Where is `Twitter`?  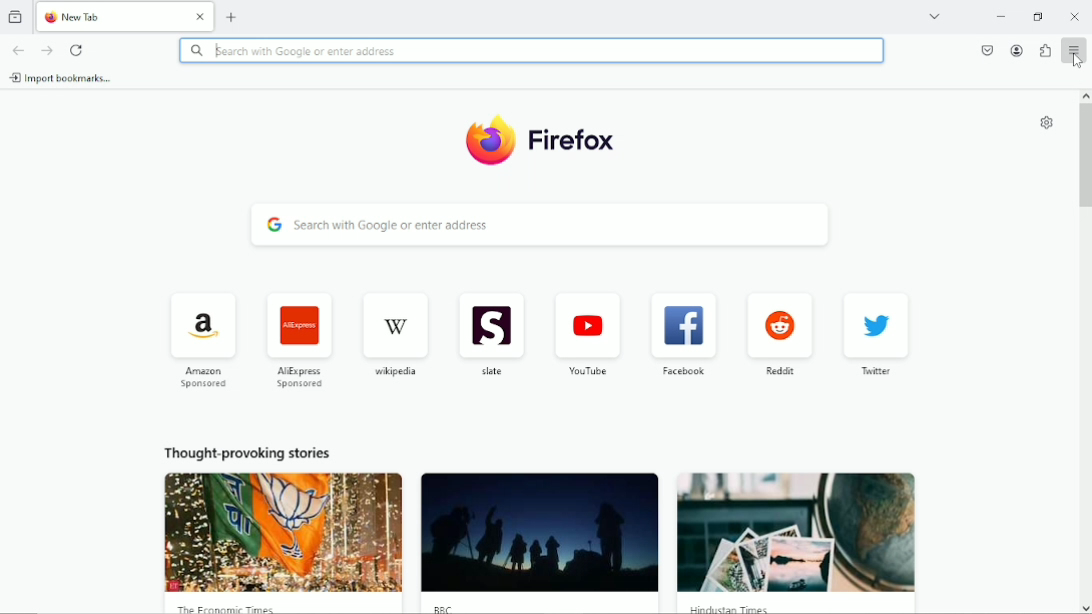
Twitter is located at coordinates (877, 337).